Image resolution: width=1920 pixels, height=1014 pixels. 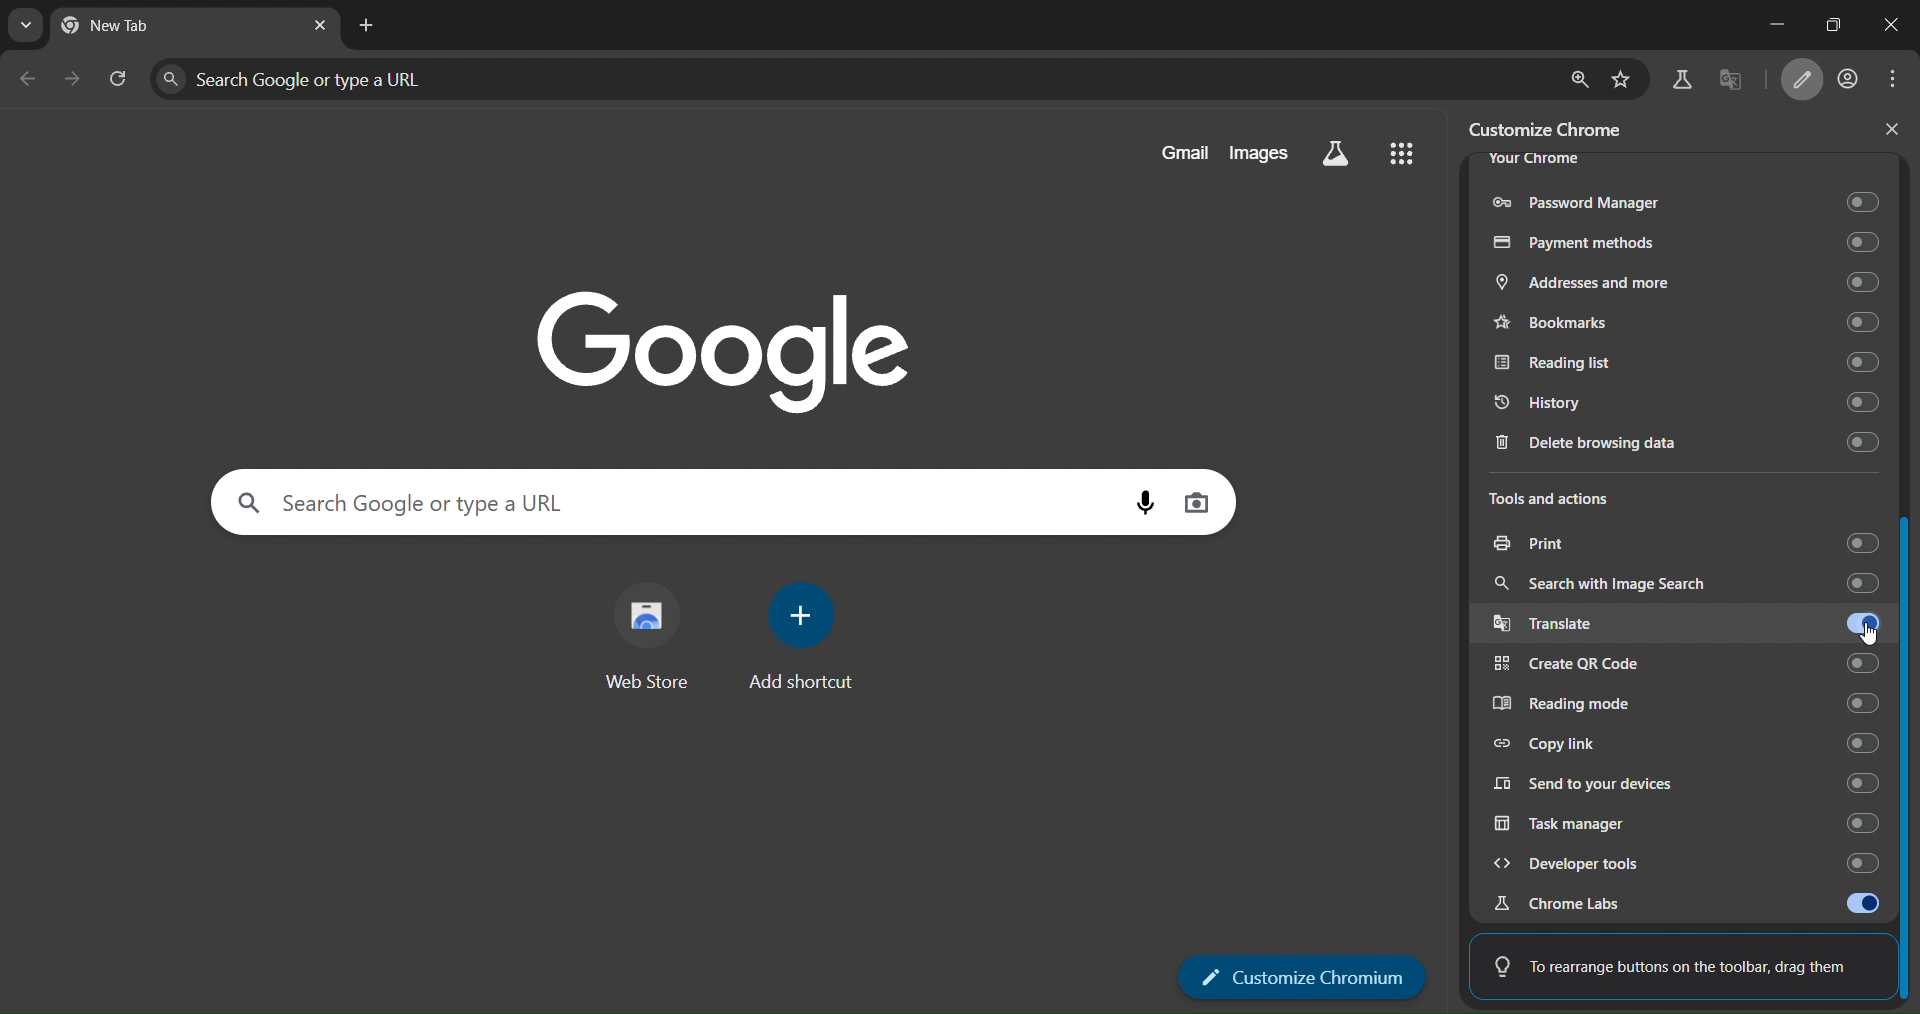 What do you see at coordinates (1553, 126) in the screenshot?
I see `customize chrome` at bounding box center [1553, 126].